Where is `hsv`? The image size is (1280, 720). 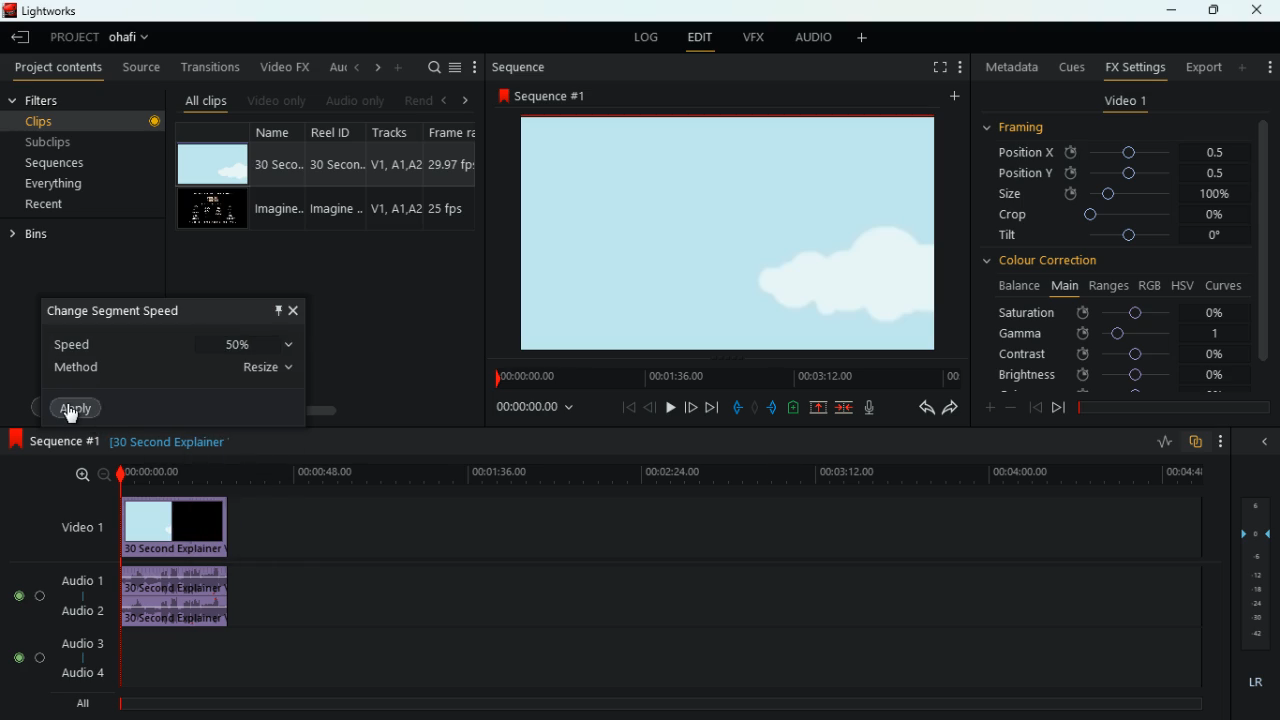
hsv is located at coordinates (1182, 285).